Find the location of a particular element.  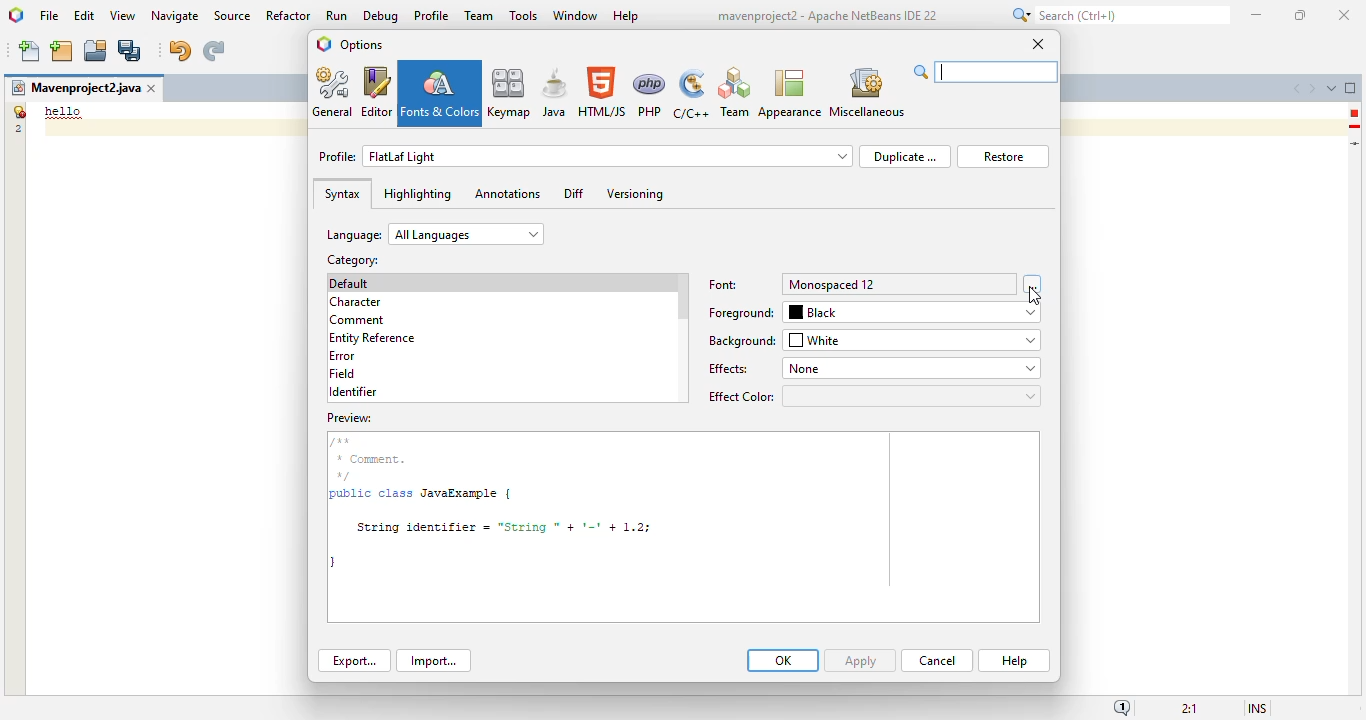

cancel is located at coordinates (937, 661).